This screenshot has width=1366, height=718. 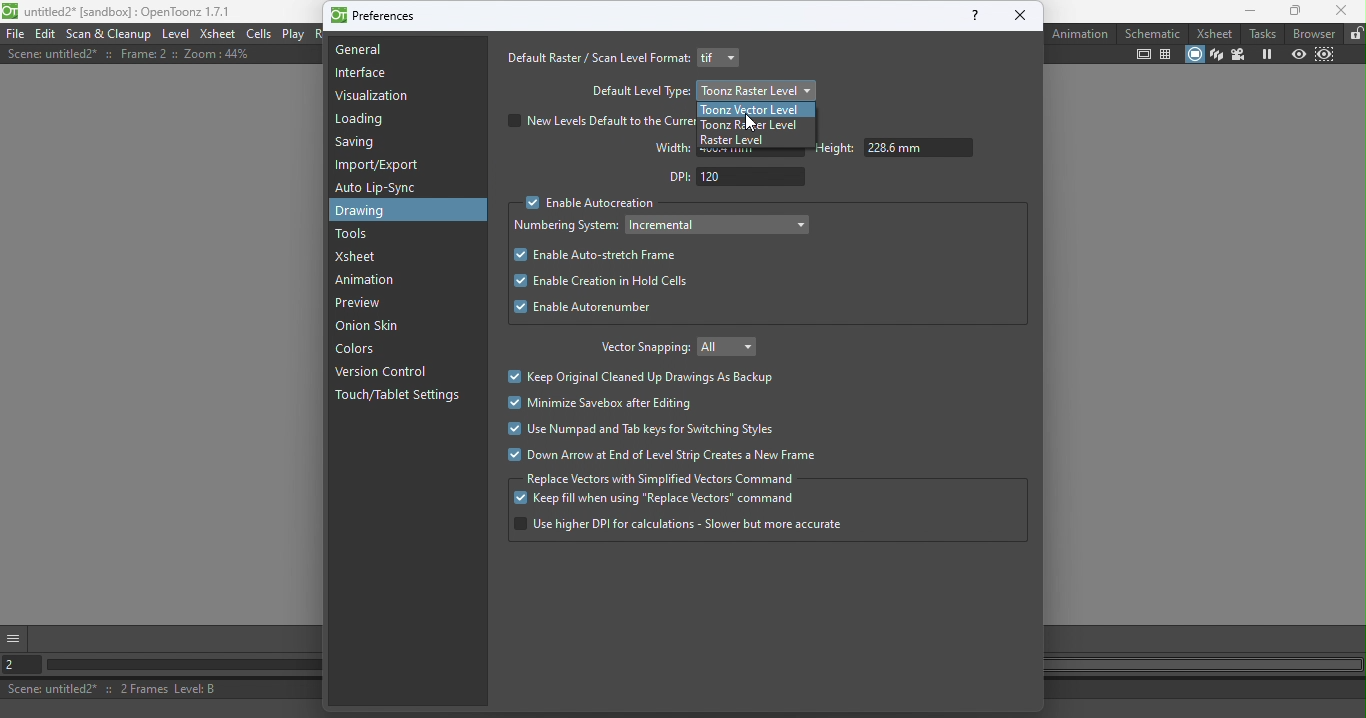 I want to click on Height, so click(x=890, y=148).